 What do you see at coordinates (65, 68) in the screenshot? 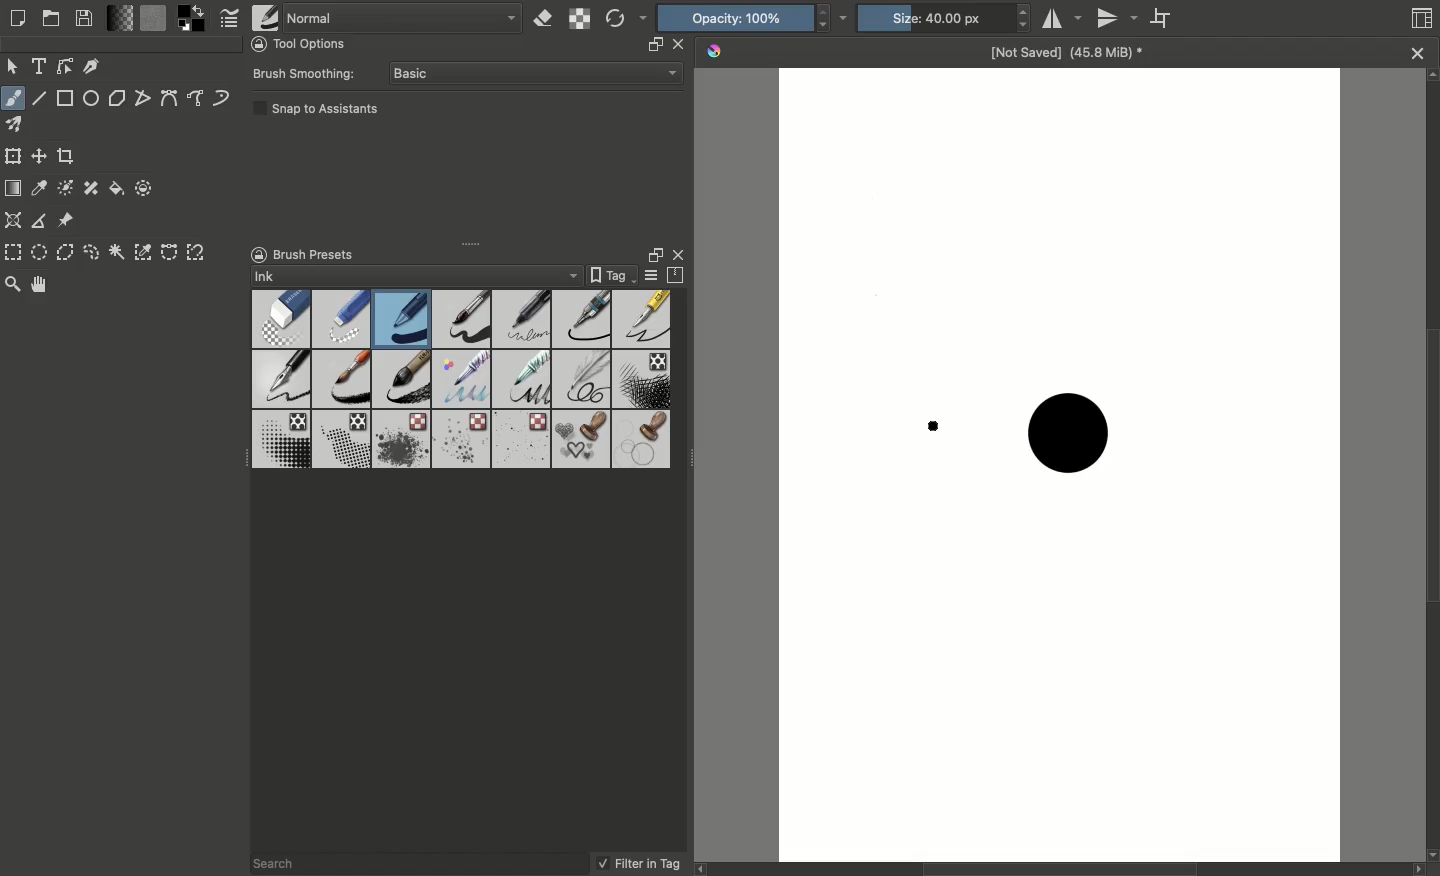
I see `Edit` at bounding box center [65, 68].